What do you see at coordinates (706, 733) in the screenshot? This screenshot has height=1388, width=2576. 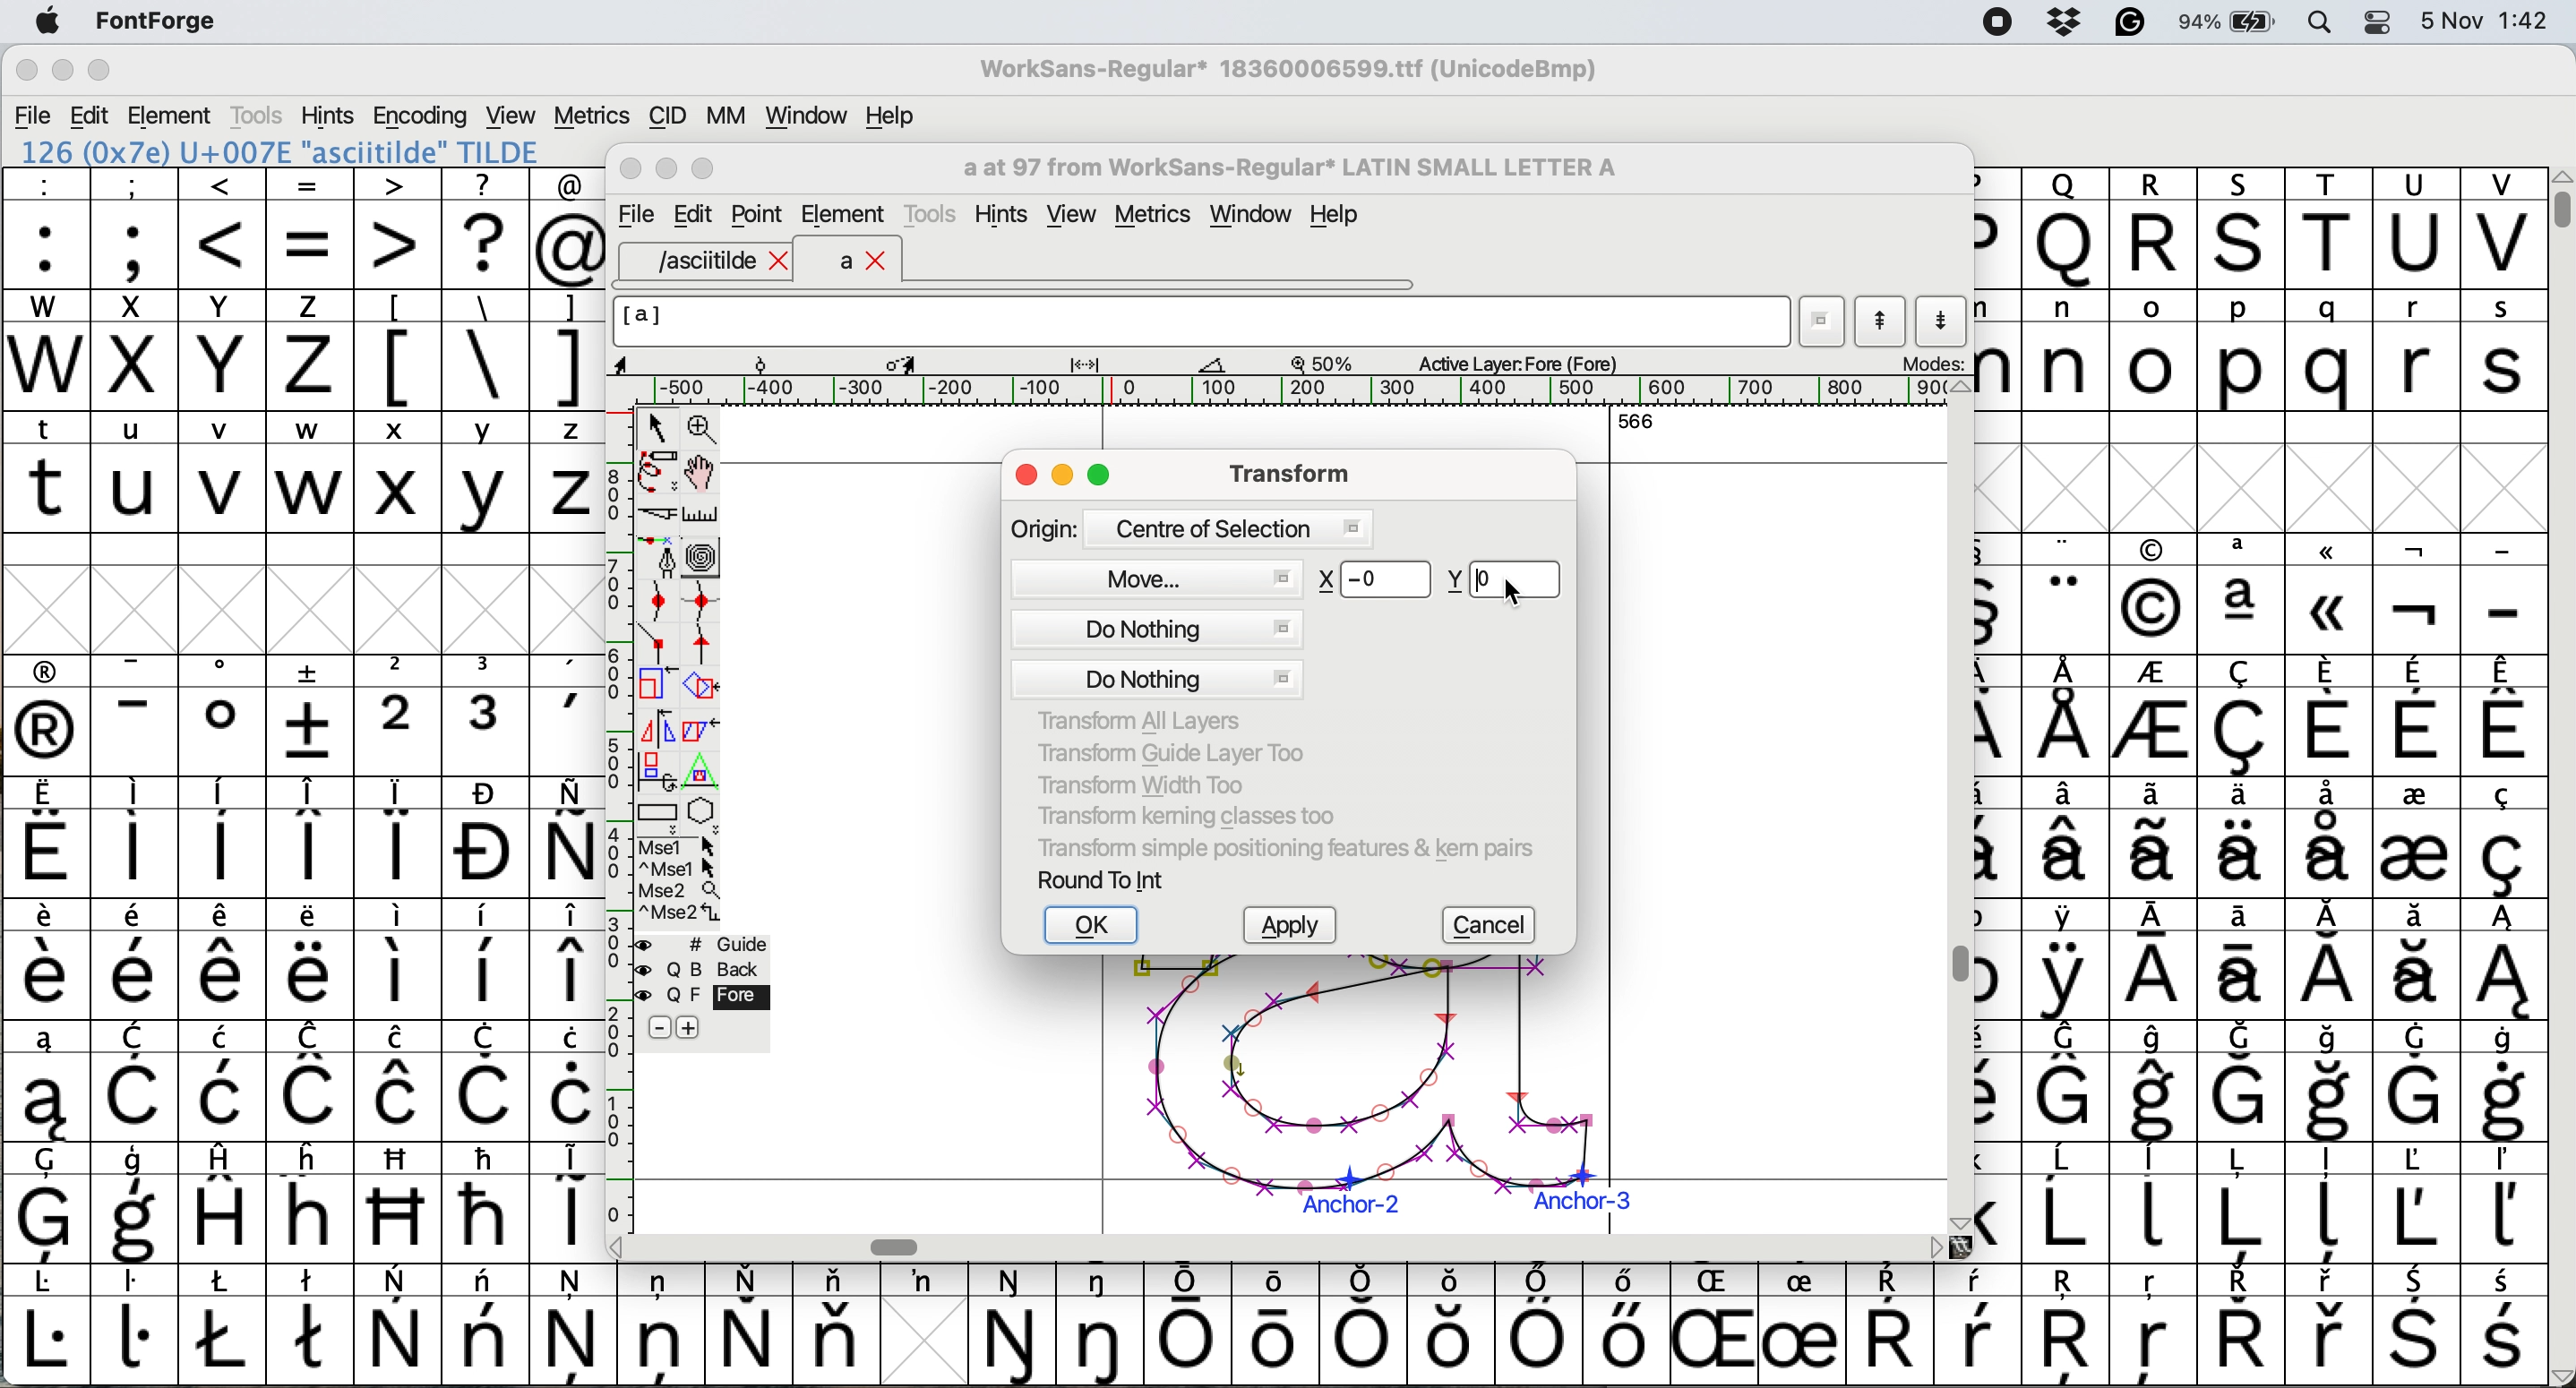 I see `skew selection` at bounding box center [706, 733].